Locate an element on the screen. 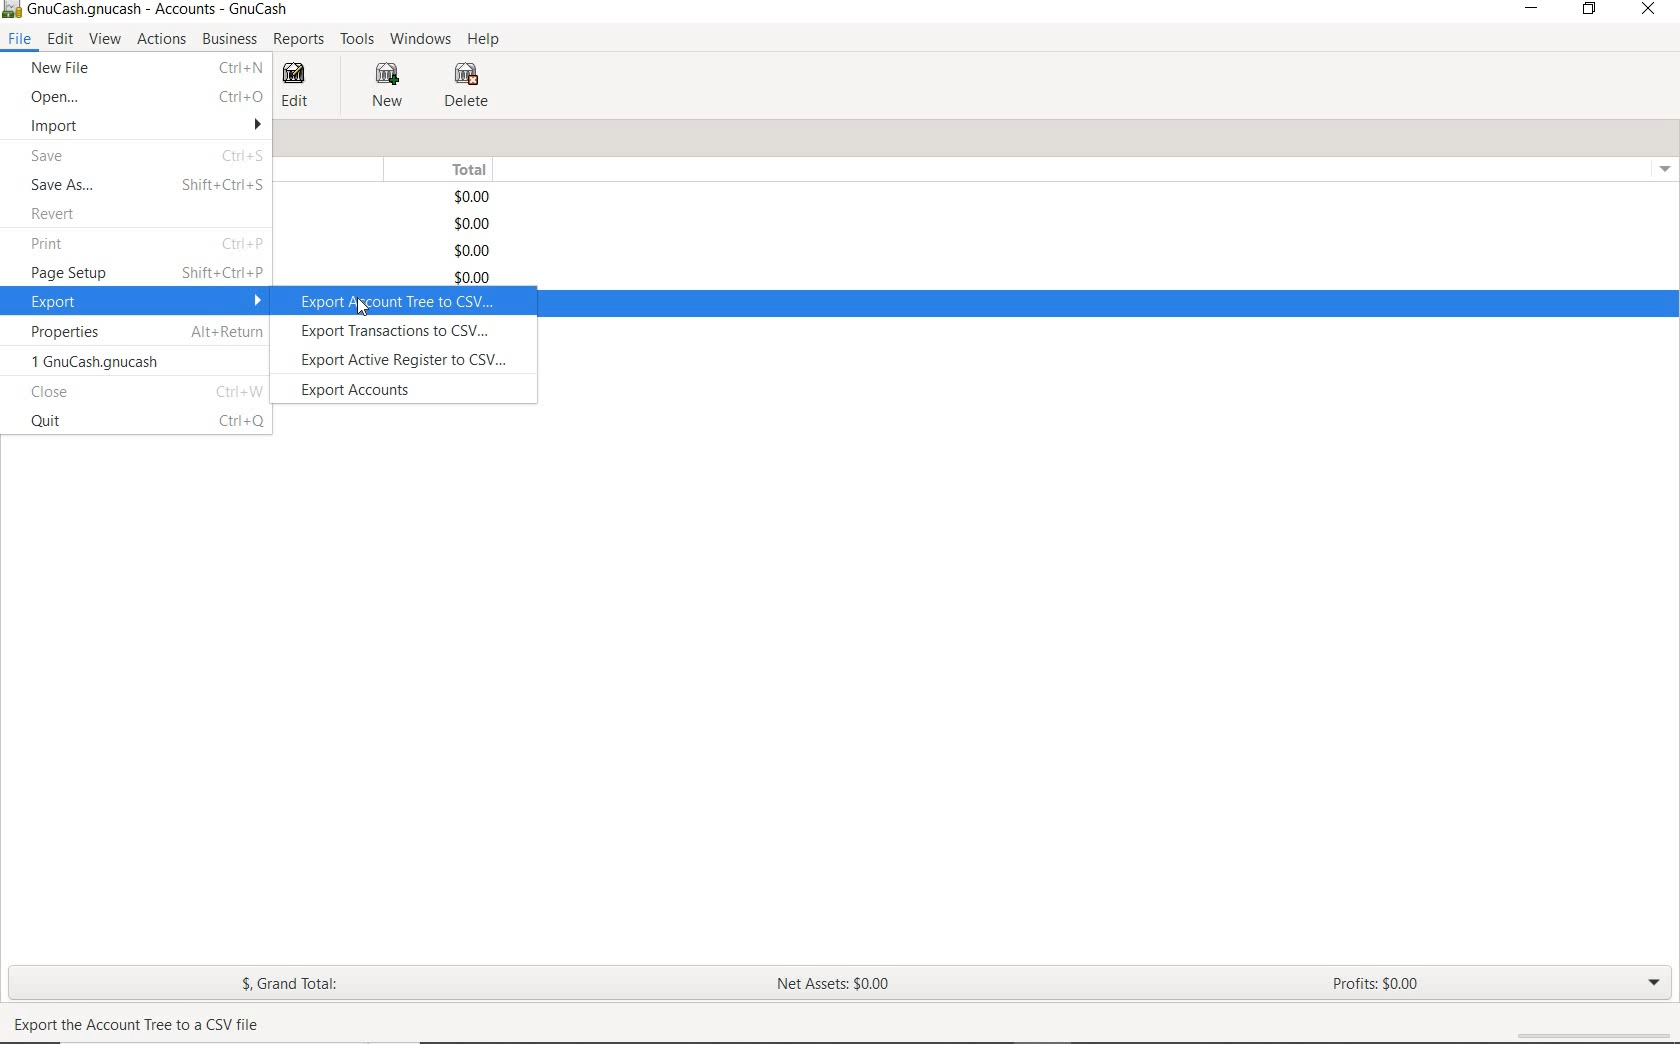  IMPORT is located at coordinates (57, 126).